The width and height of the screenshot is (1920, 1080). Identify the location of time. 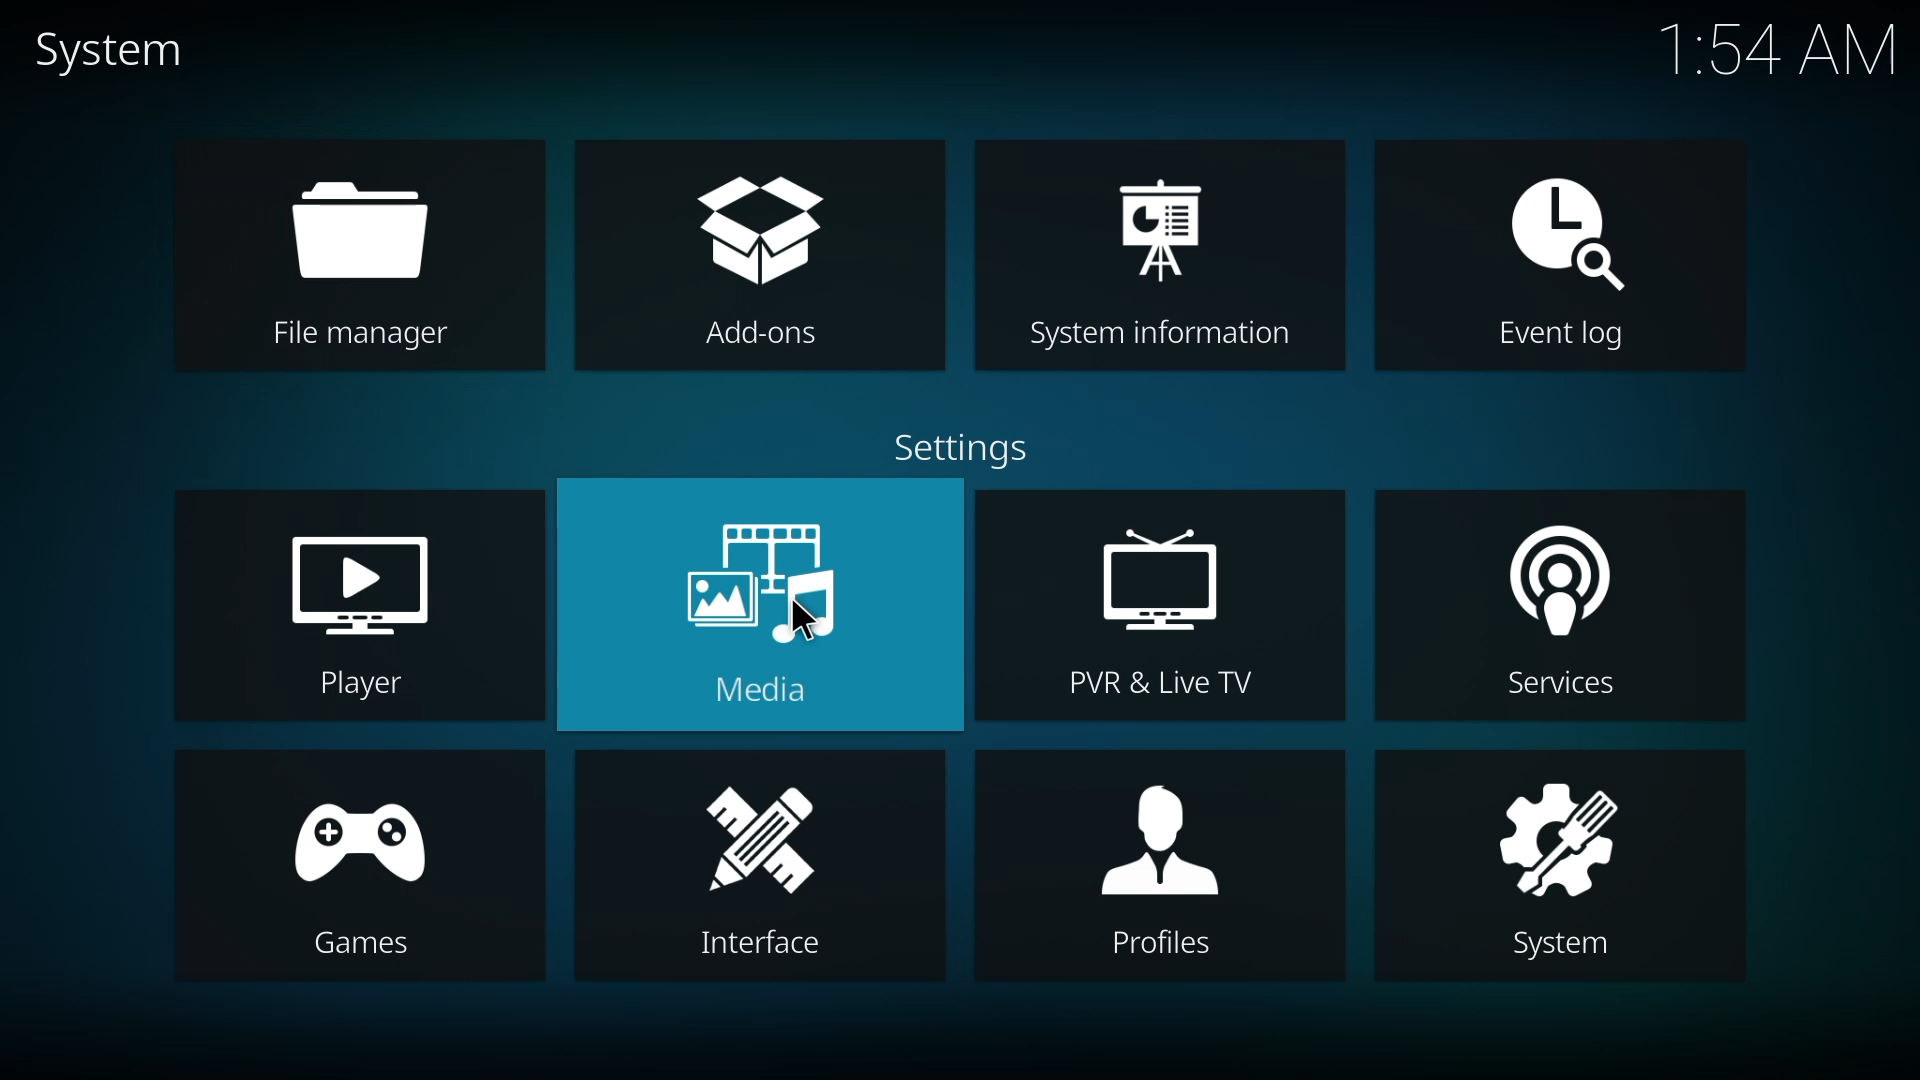
(1780, 52).